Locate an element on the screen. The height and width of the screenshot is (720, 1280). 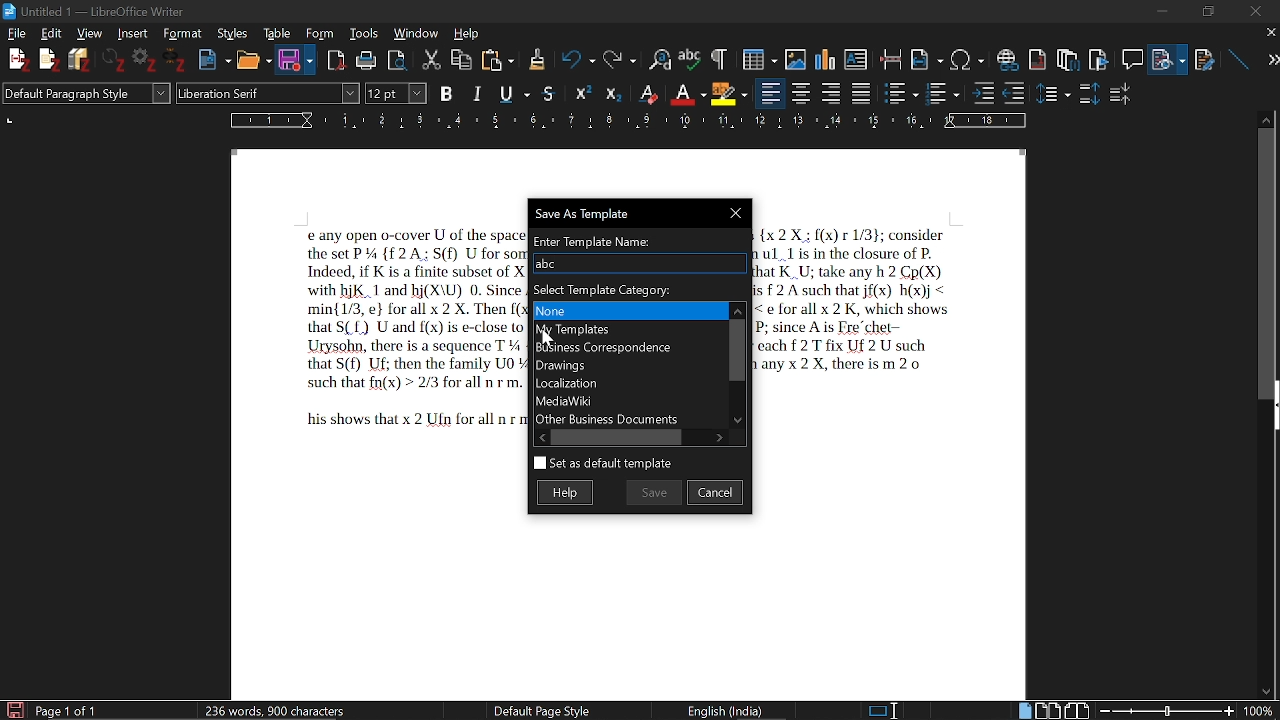
Default Paragraph Style is located at coordinates (84, 95).